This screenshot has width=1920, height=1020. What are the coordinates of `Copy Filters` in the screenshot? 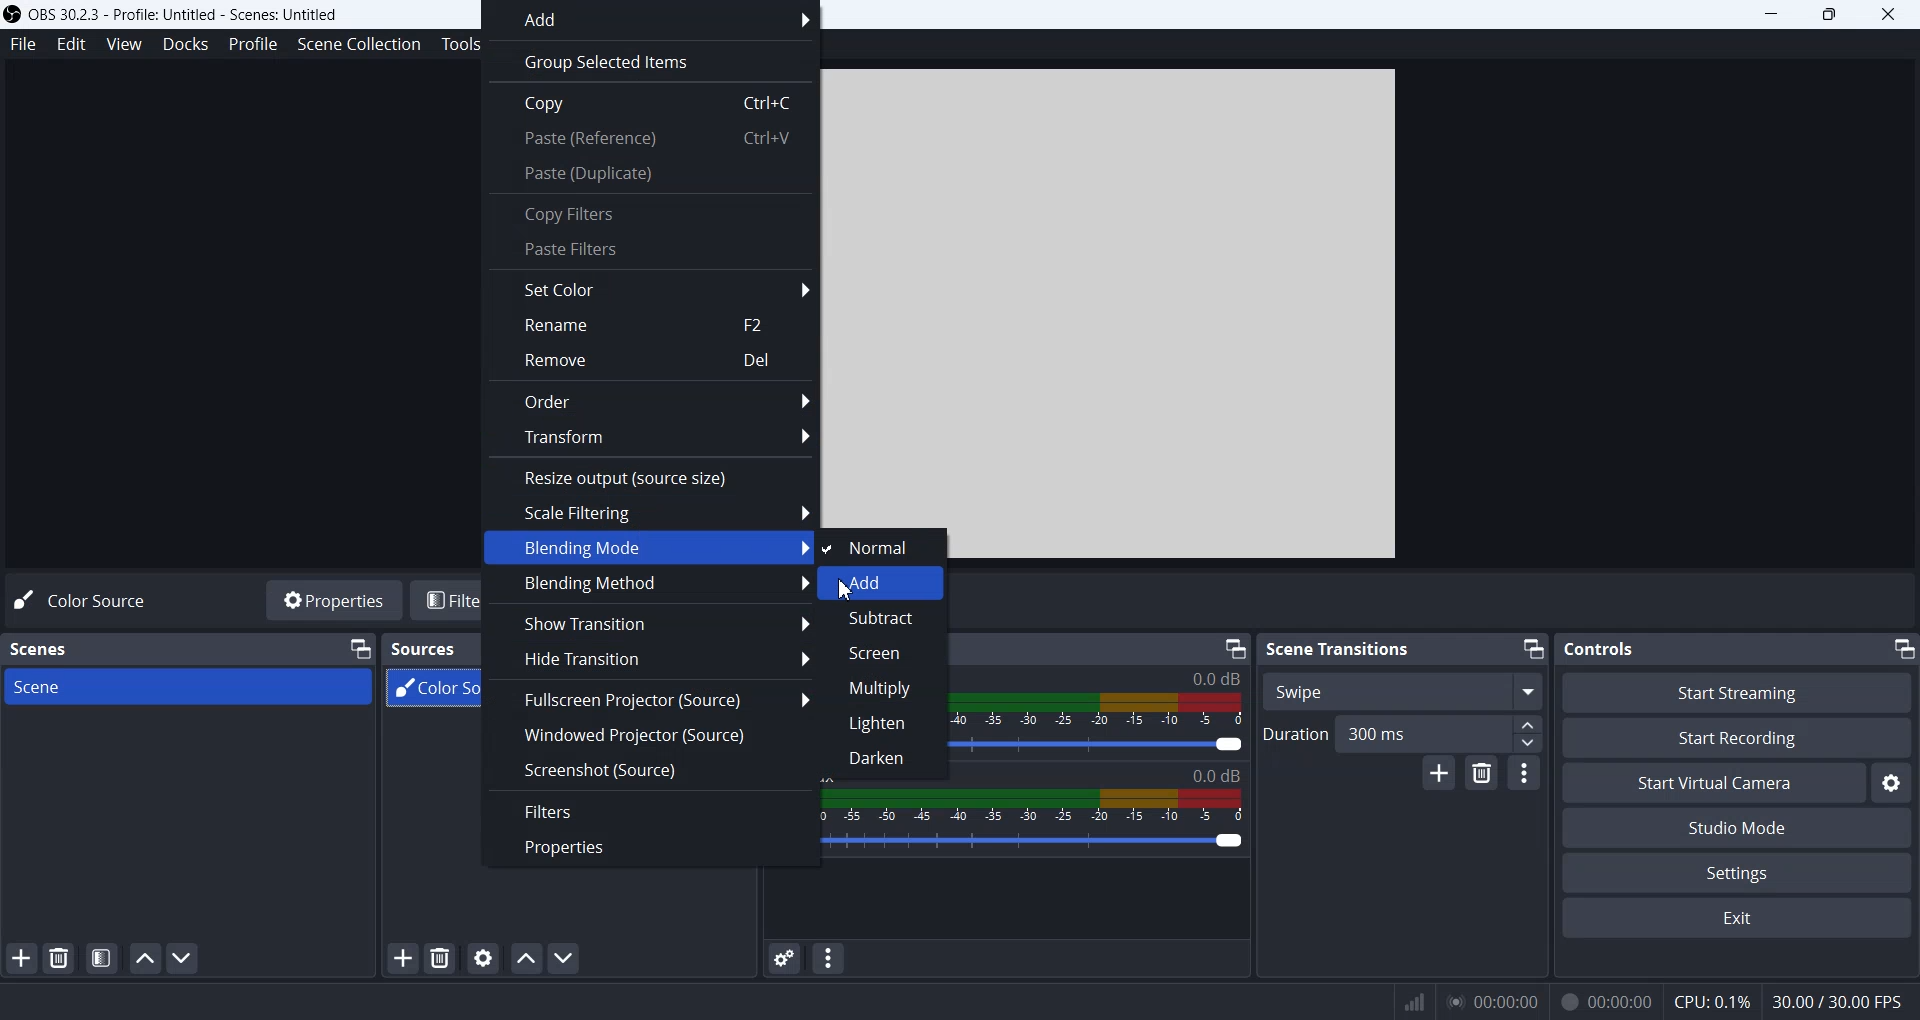 It's located at (649, 211).